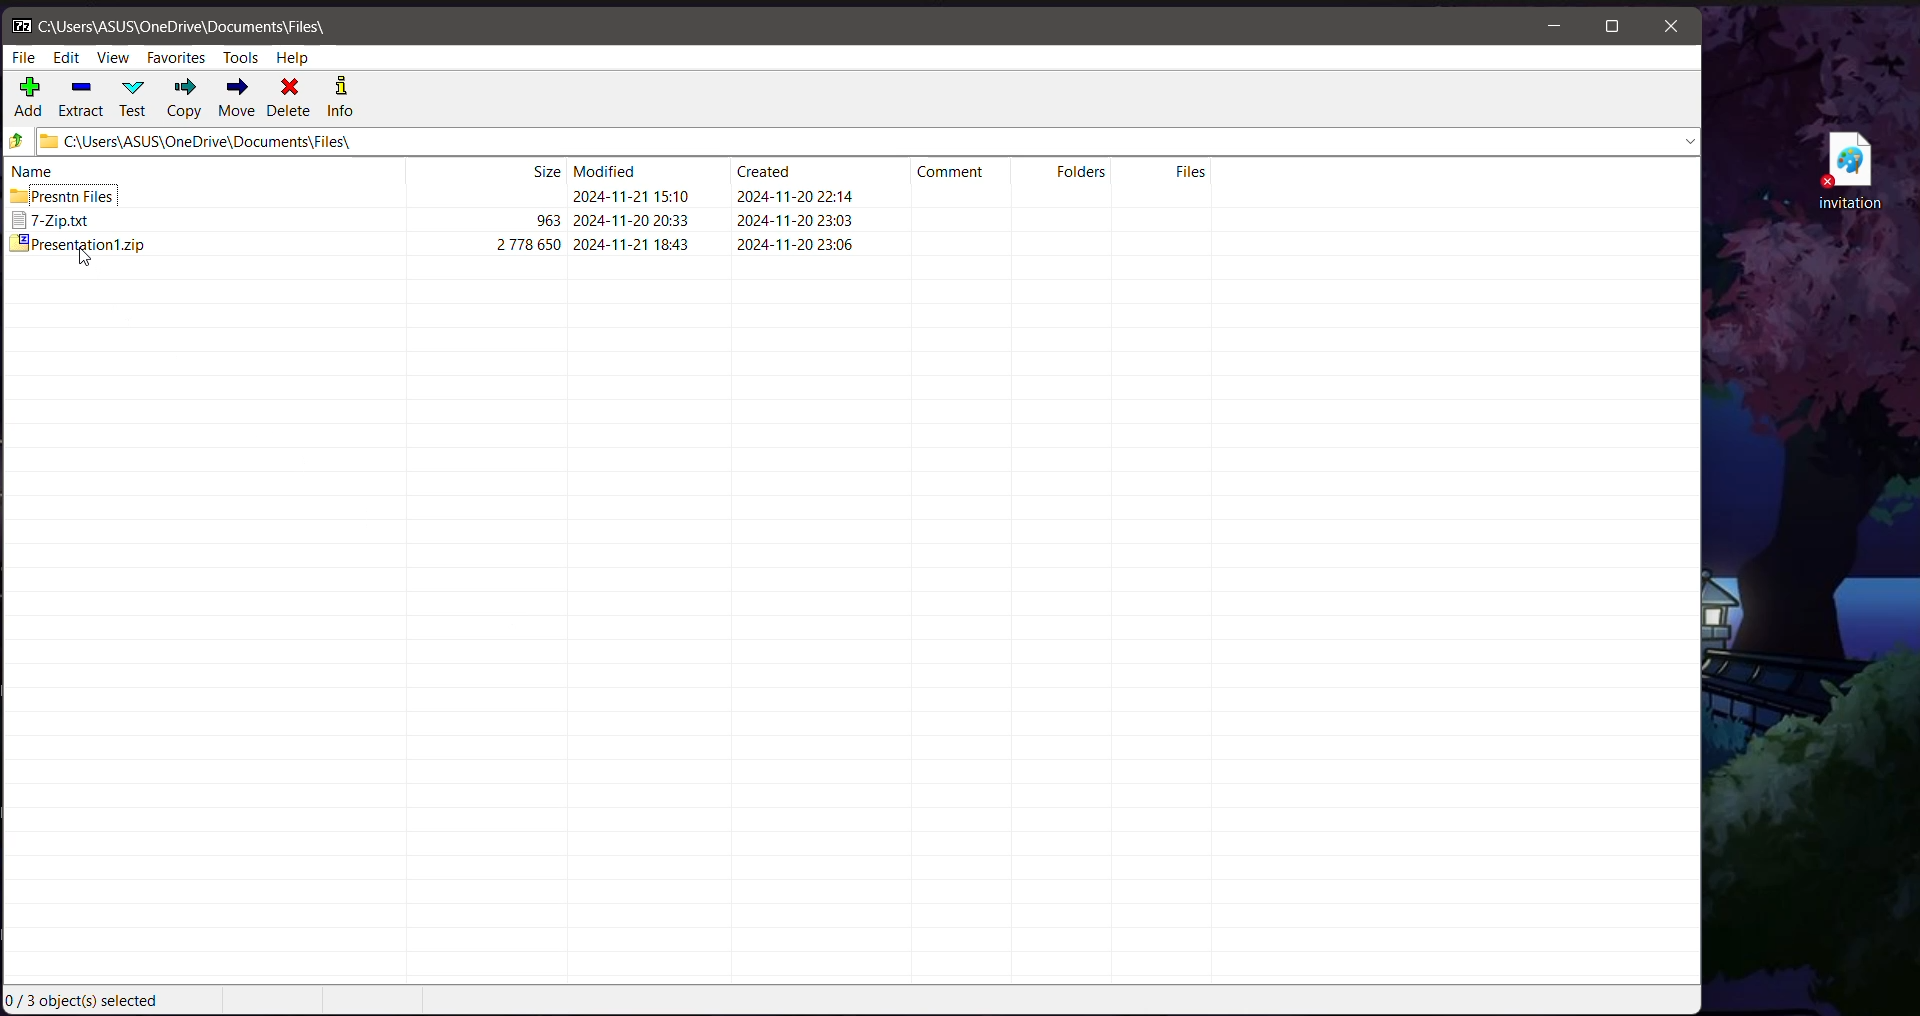  Describe the element at coordinates (184, 99) in the screenshot. I see `Copy` at that location.